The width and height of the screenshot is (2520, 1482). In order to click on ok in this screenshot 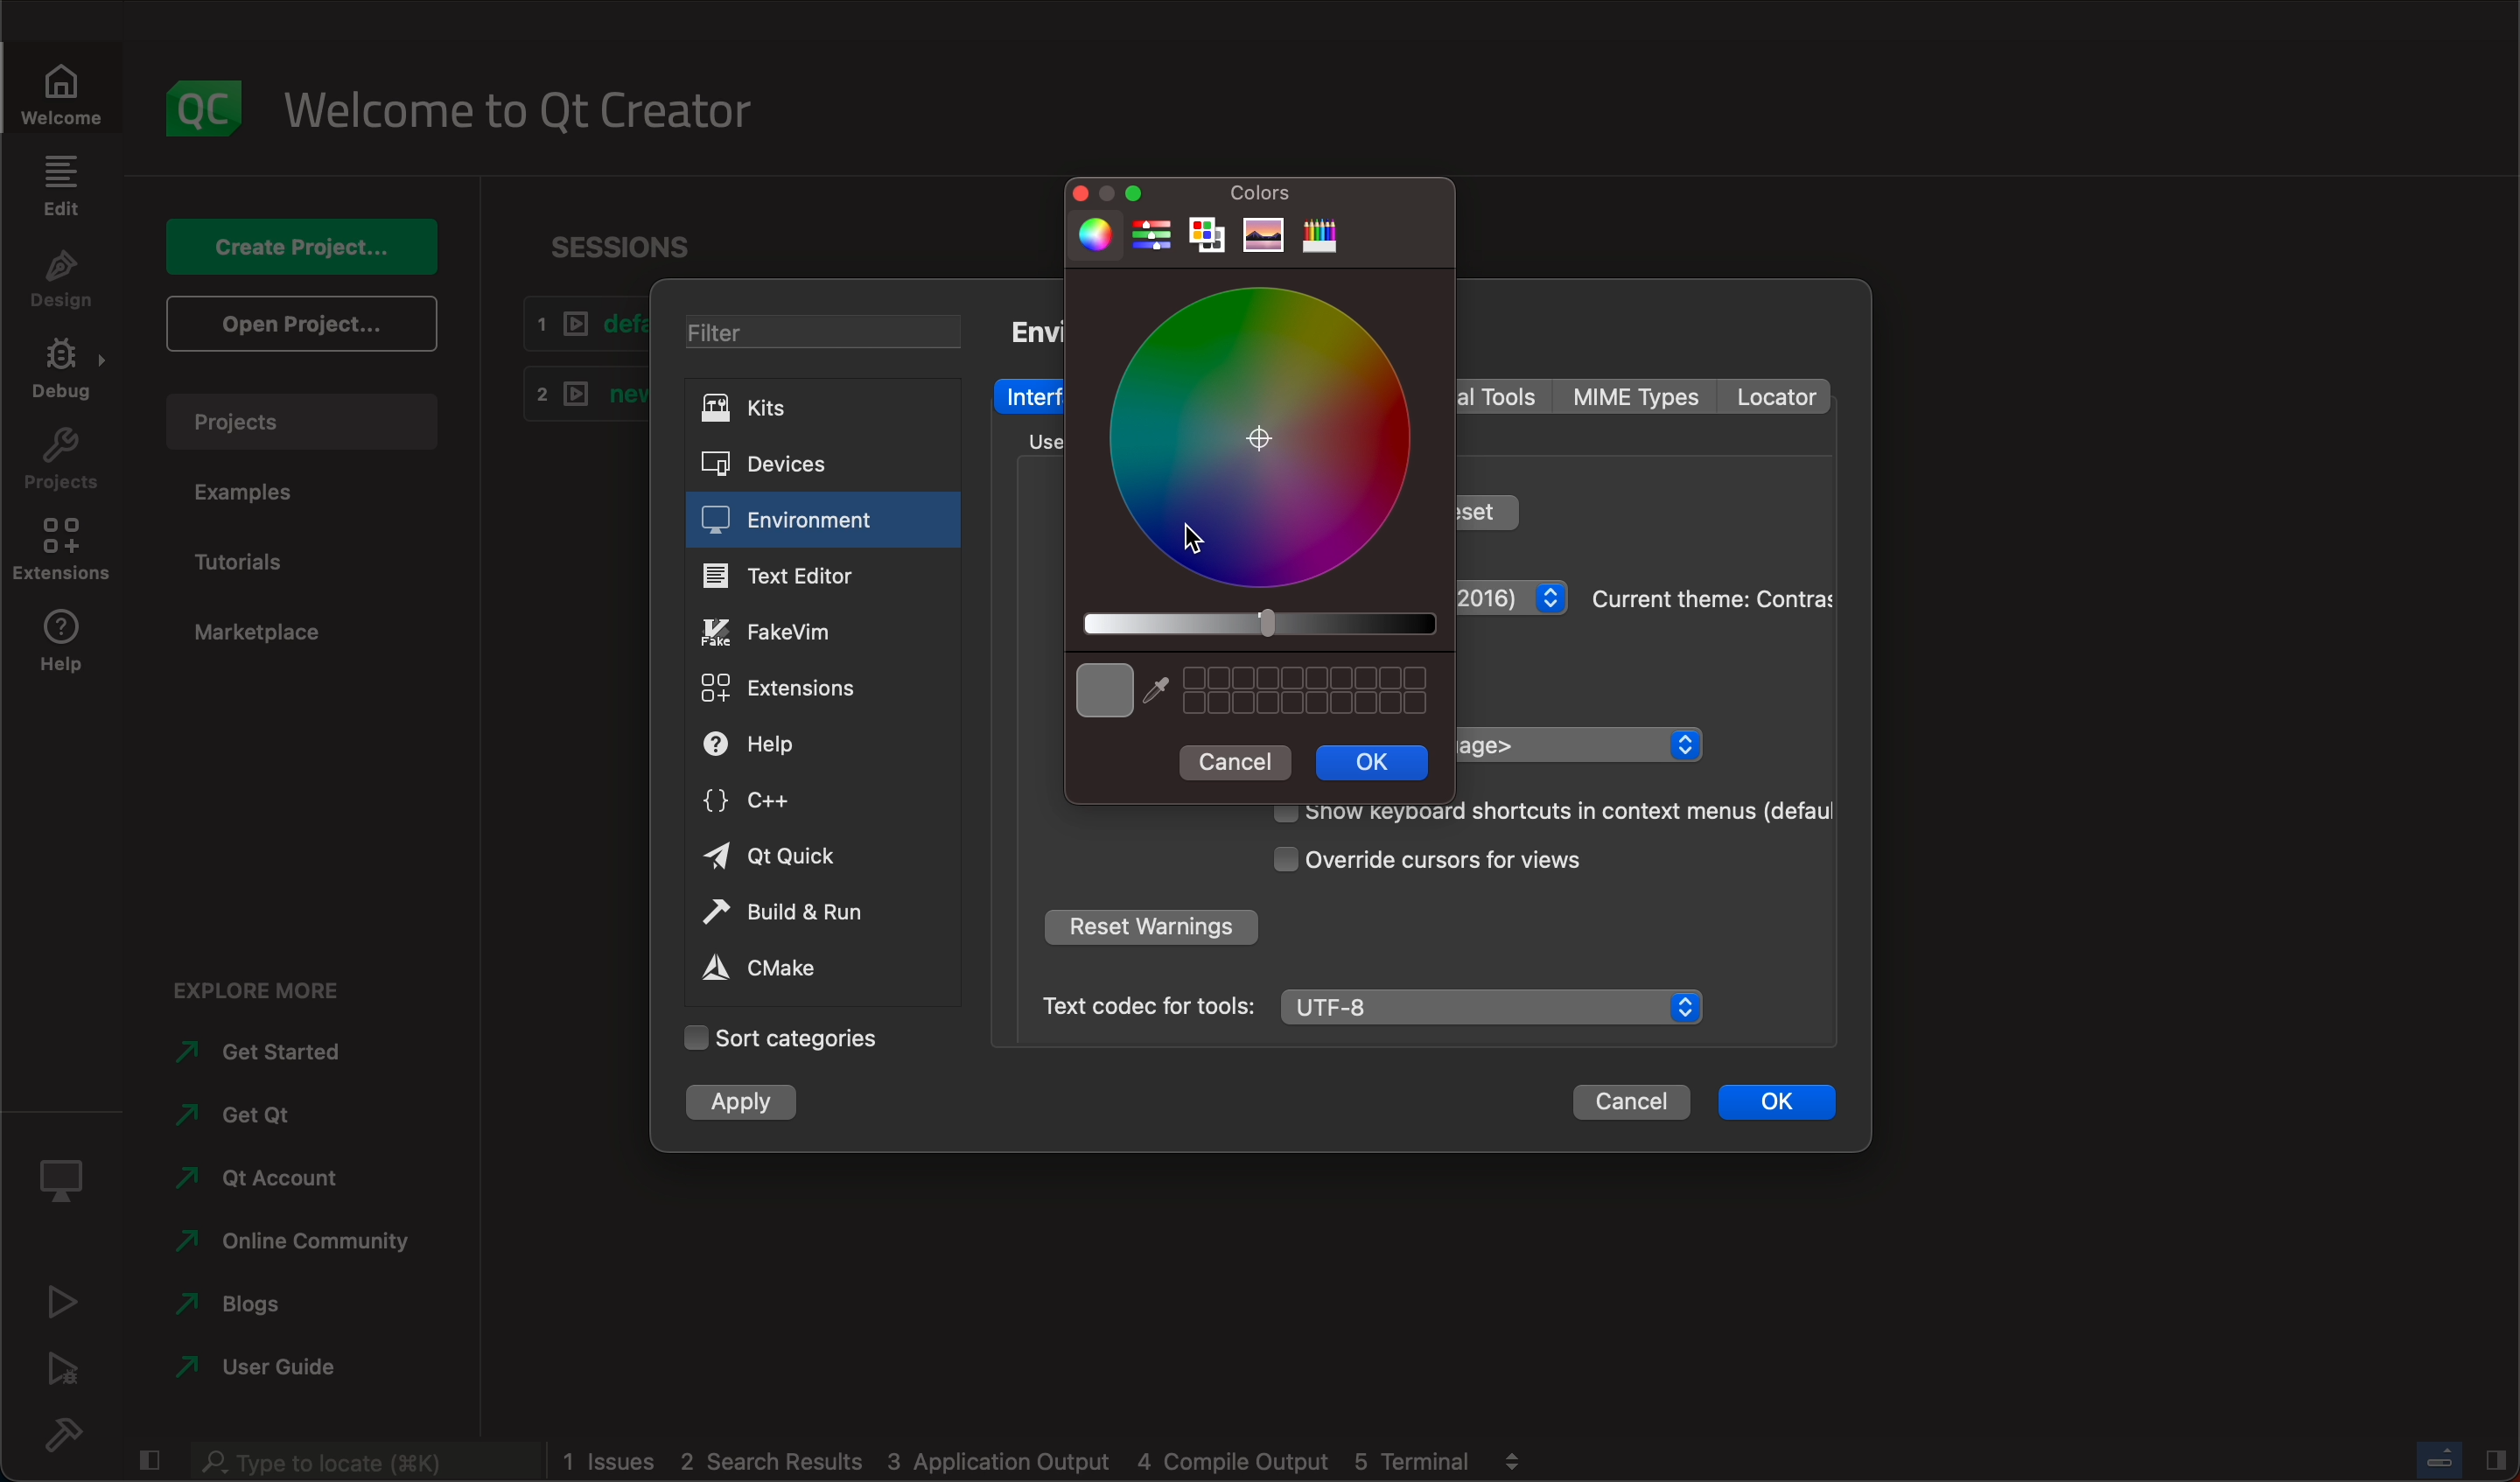, I will do `click(1778, 1098)`.